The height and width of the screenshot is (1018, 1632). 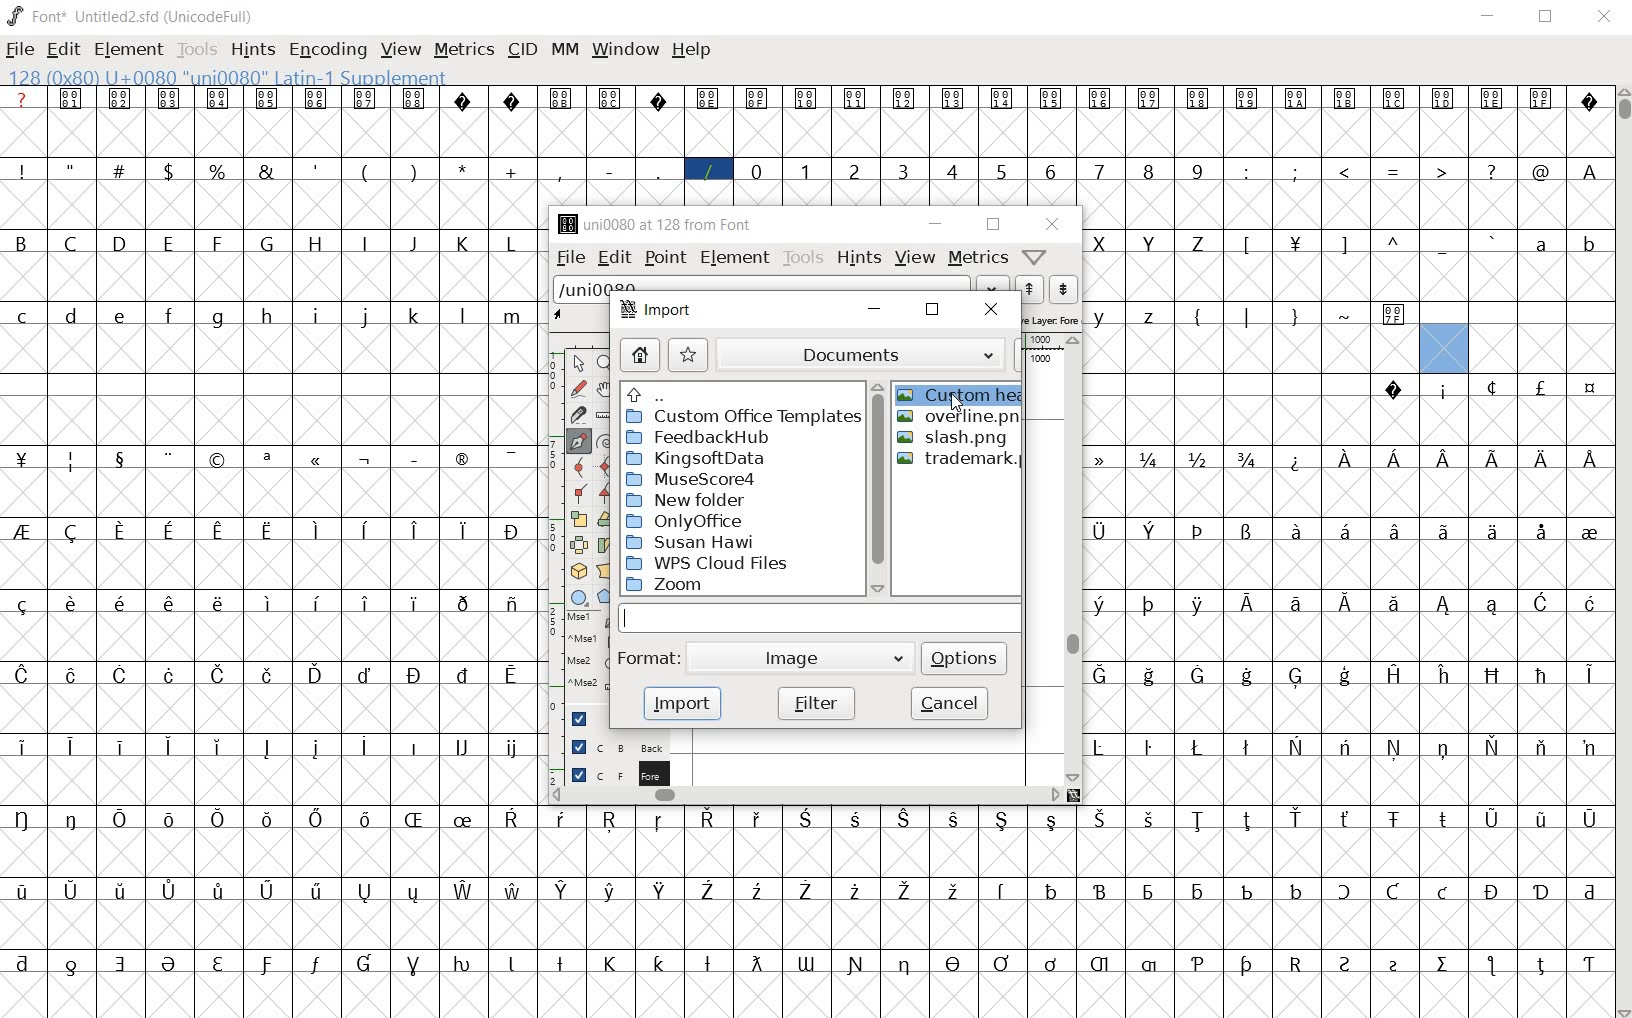 What do you see at coordinates (413, 819) in the screenshot?
I see `glyph` at bounding box center [413, 819].